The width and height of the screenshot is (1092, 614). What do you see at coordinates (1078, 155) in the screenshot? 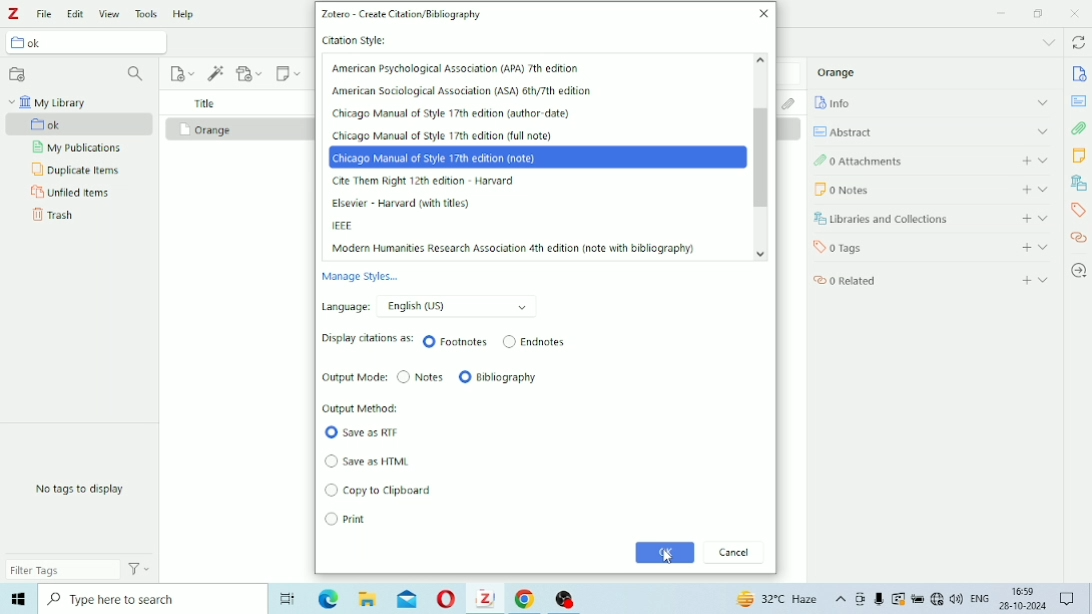
I see `Notes` at bounding box center [1078, 155].